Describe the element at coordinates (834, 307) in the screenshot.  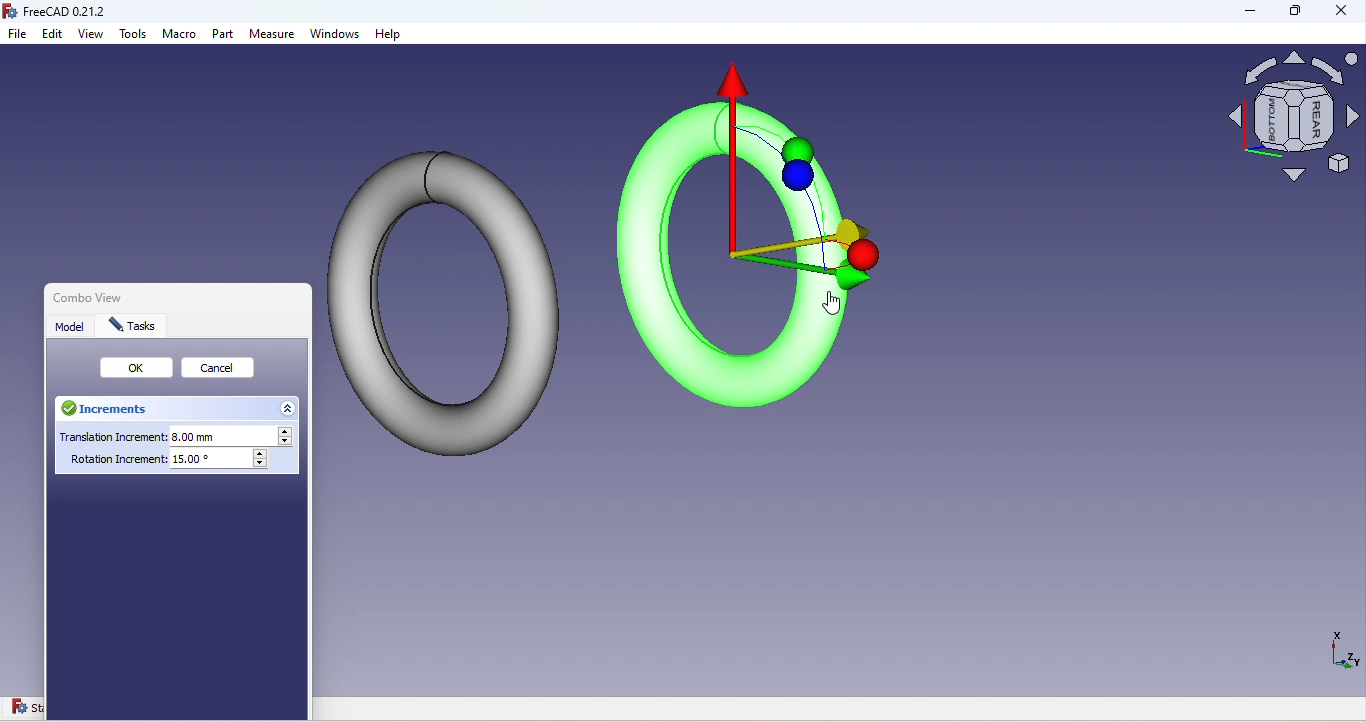
I see `cursor` at that location.